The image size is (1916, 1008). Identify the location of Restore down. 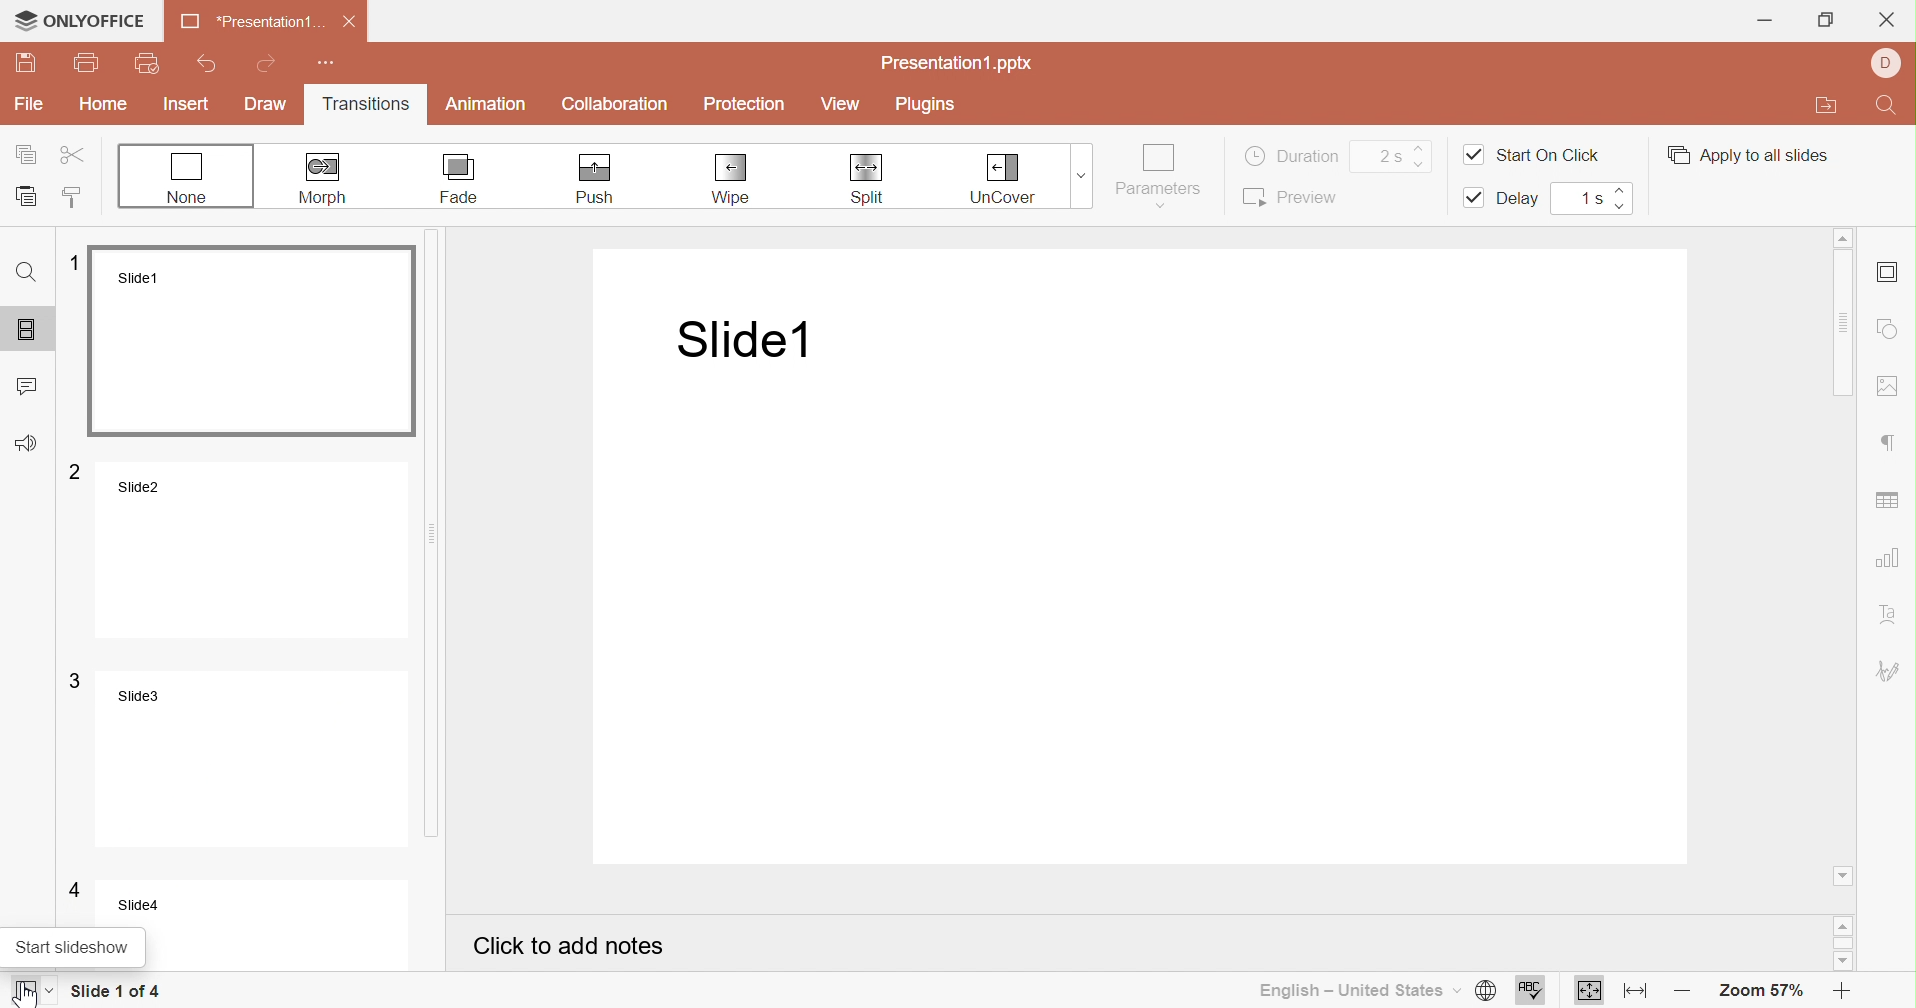
(1825, 19).